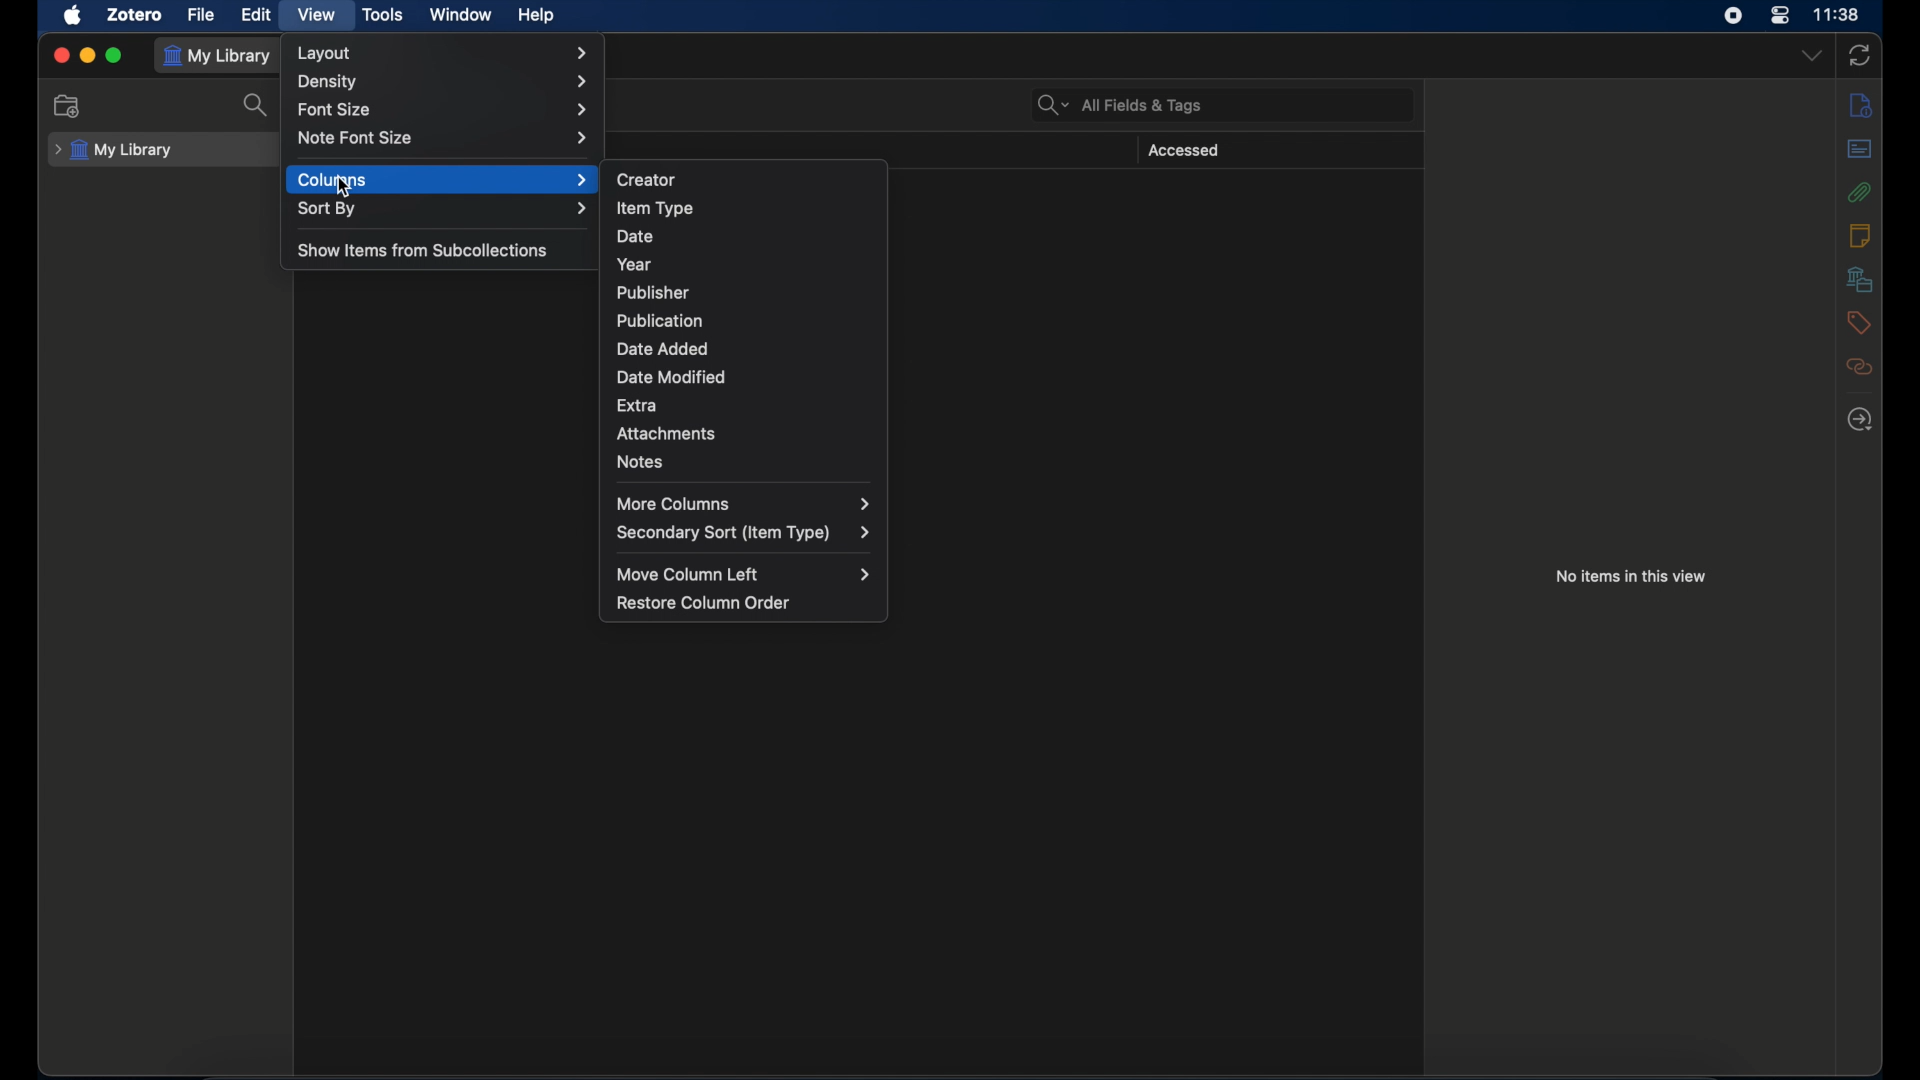  What do you see at coordinates (443, 111) in the screenshot?
I see `font size` at bounding box center [443, 111].